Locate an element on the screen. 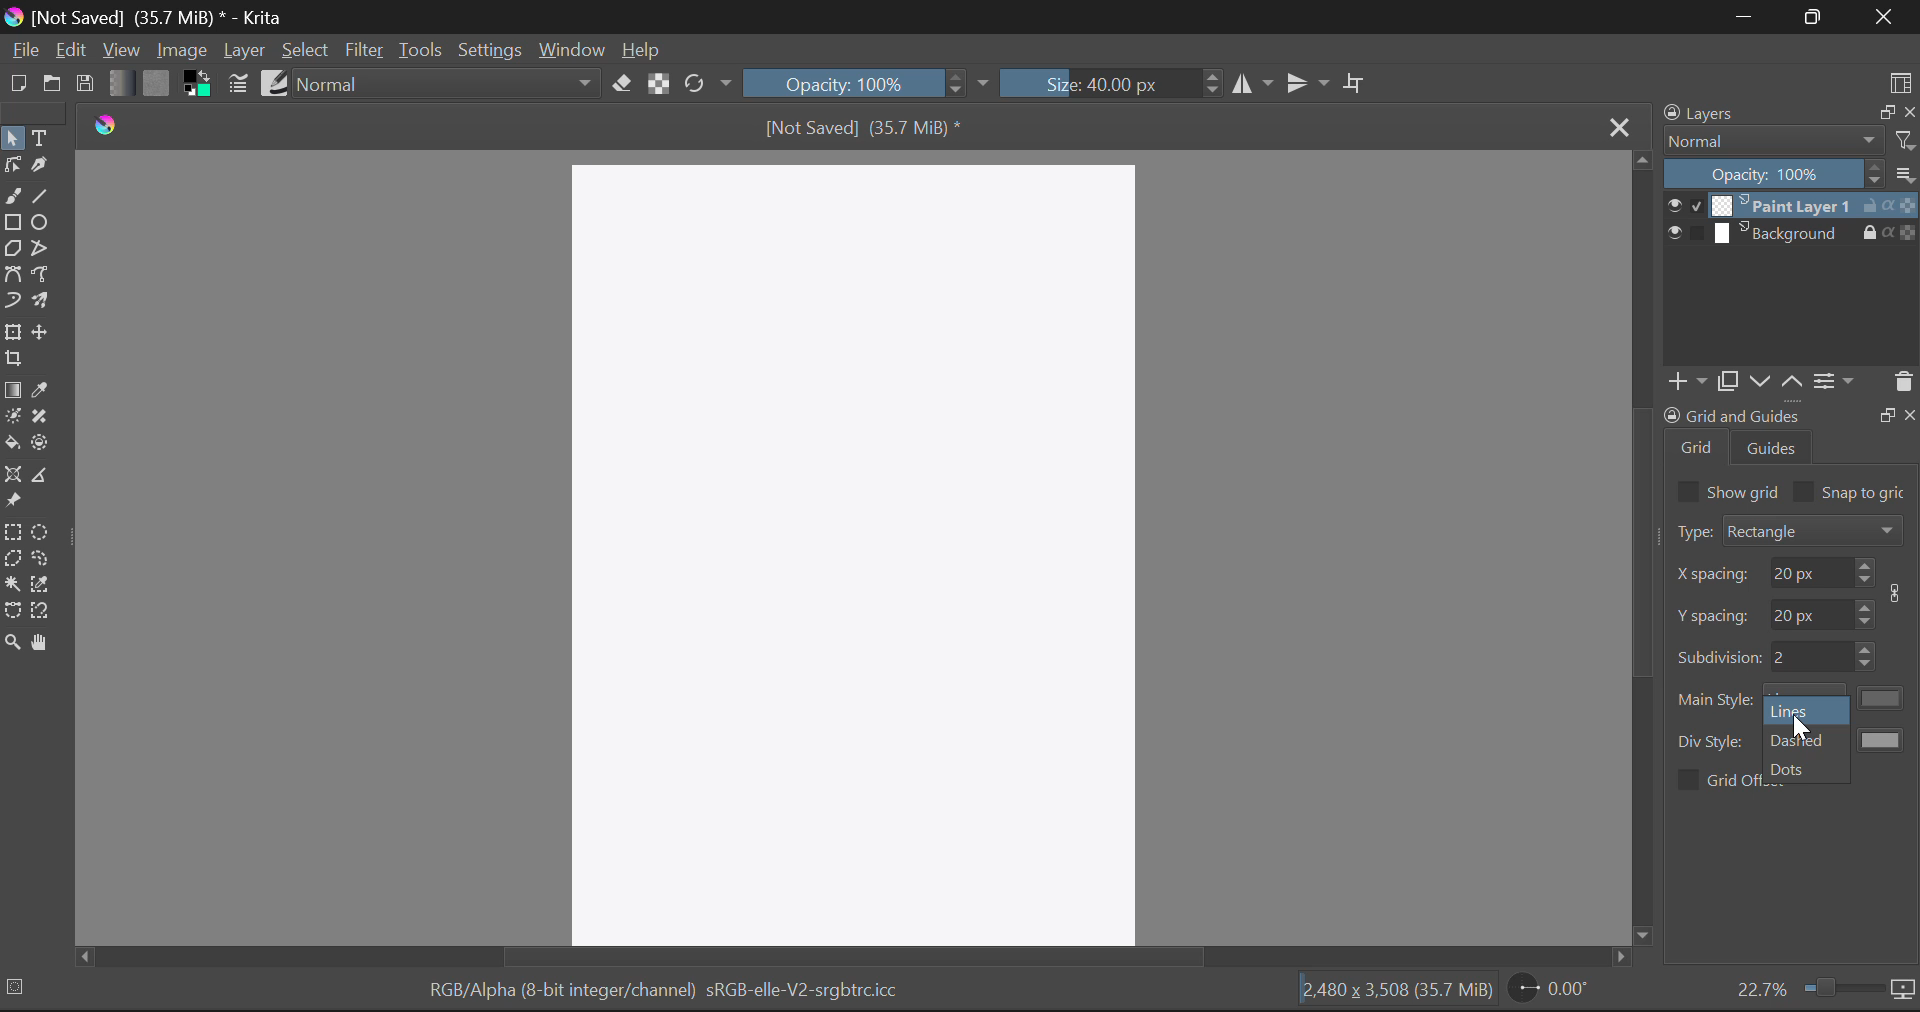 The height and width of the screenshot is (1012, 1920). show/hide is located at coordinates (1684, 233).